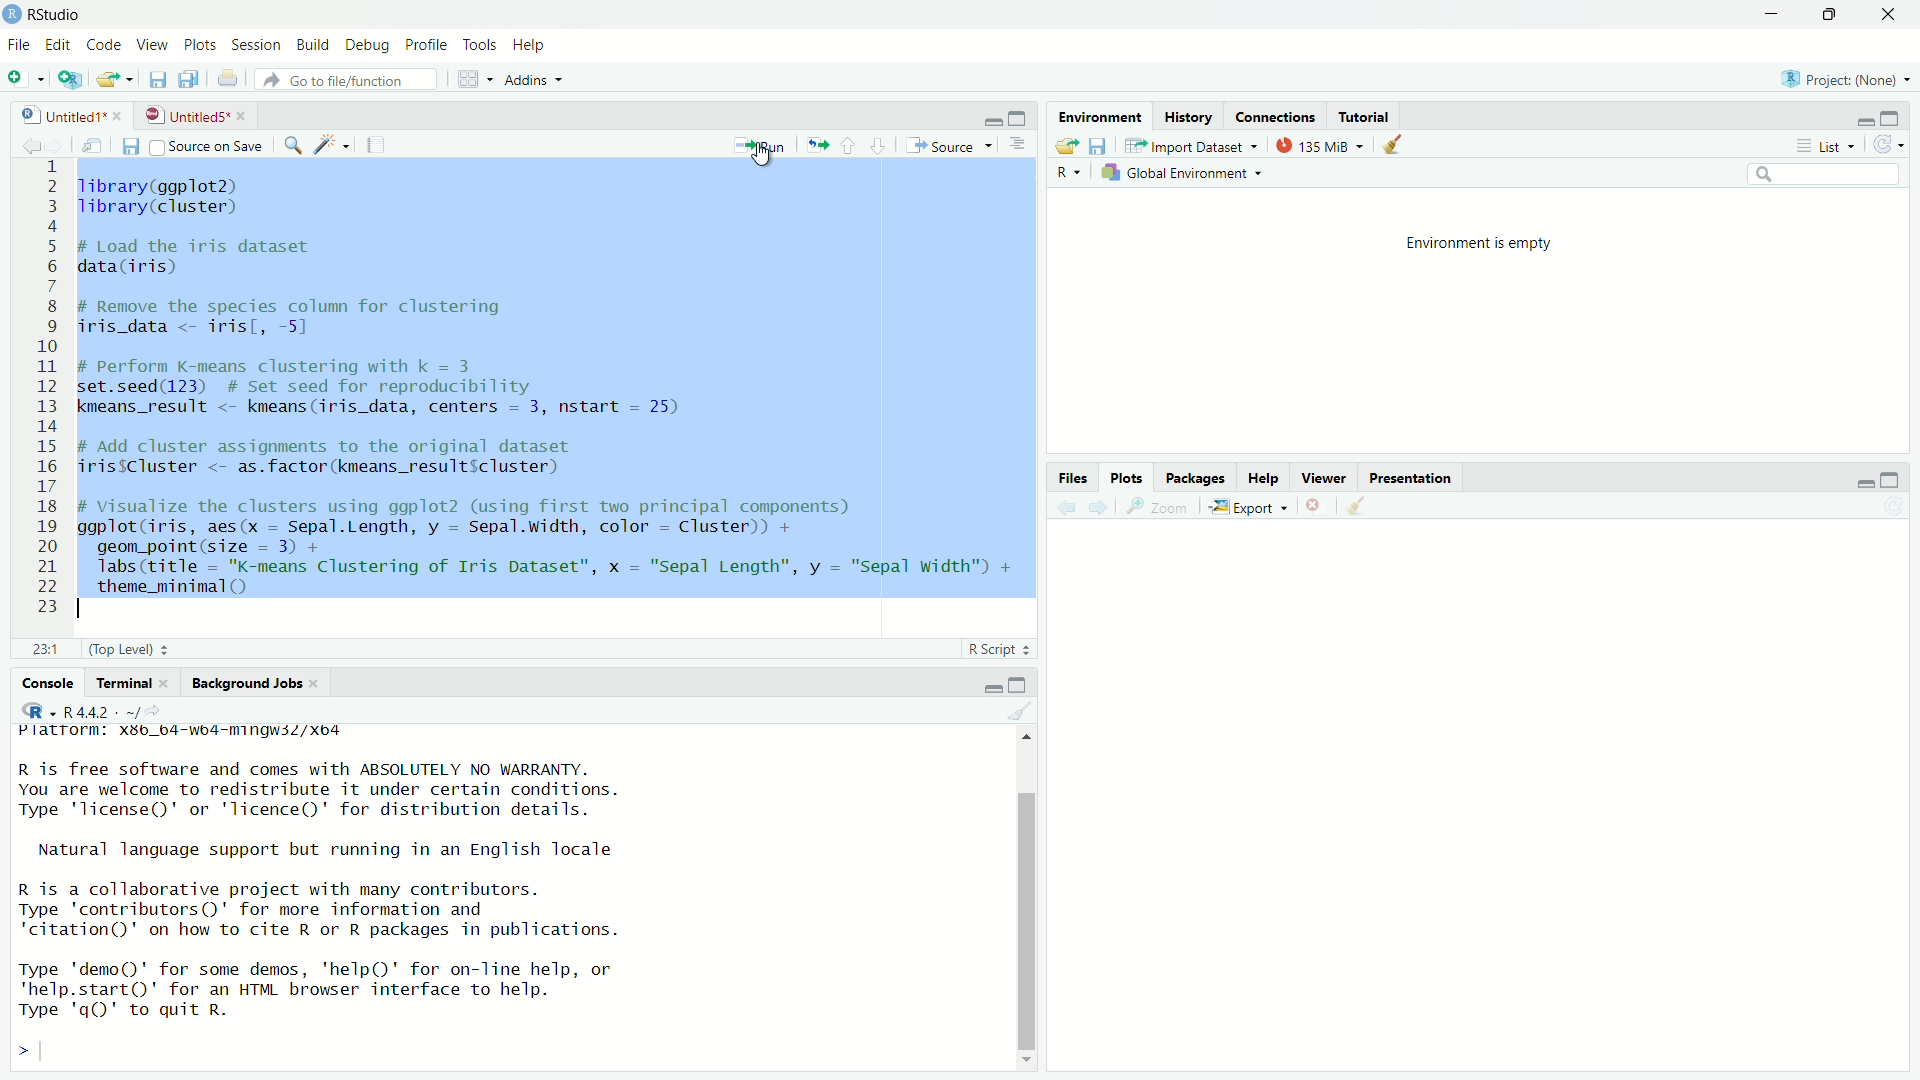 Image resolution: width=1920 pixels, height=1080 pixels. Describe the element at coordinates (416, 391) in the screenshot. I see `# Perform K-means clustering with k = 3   set.seed(123) # Set seed for reproducibility   kmeans_result <- kmeans(iris_data, centers = 3, nstart = 25)` at that location.